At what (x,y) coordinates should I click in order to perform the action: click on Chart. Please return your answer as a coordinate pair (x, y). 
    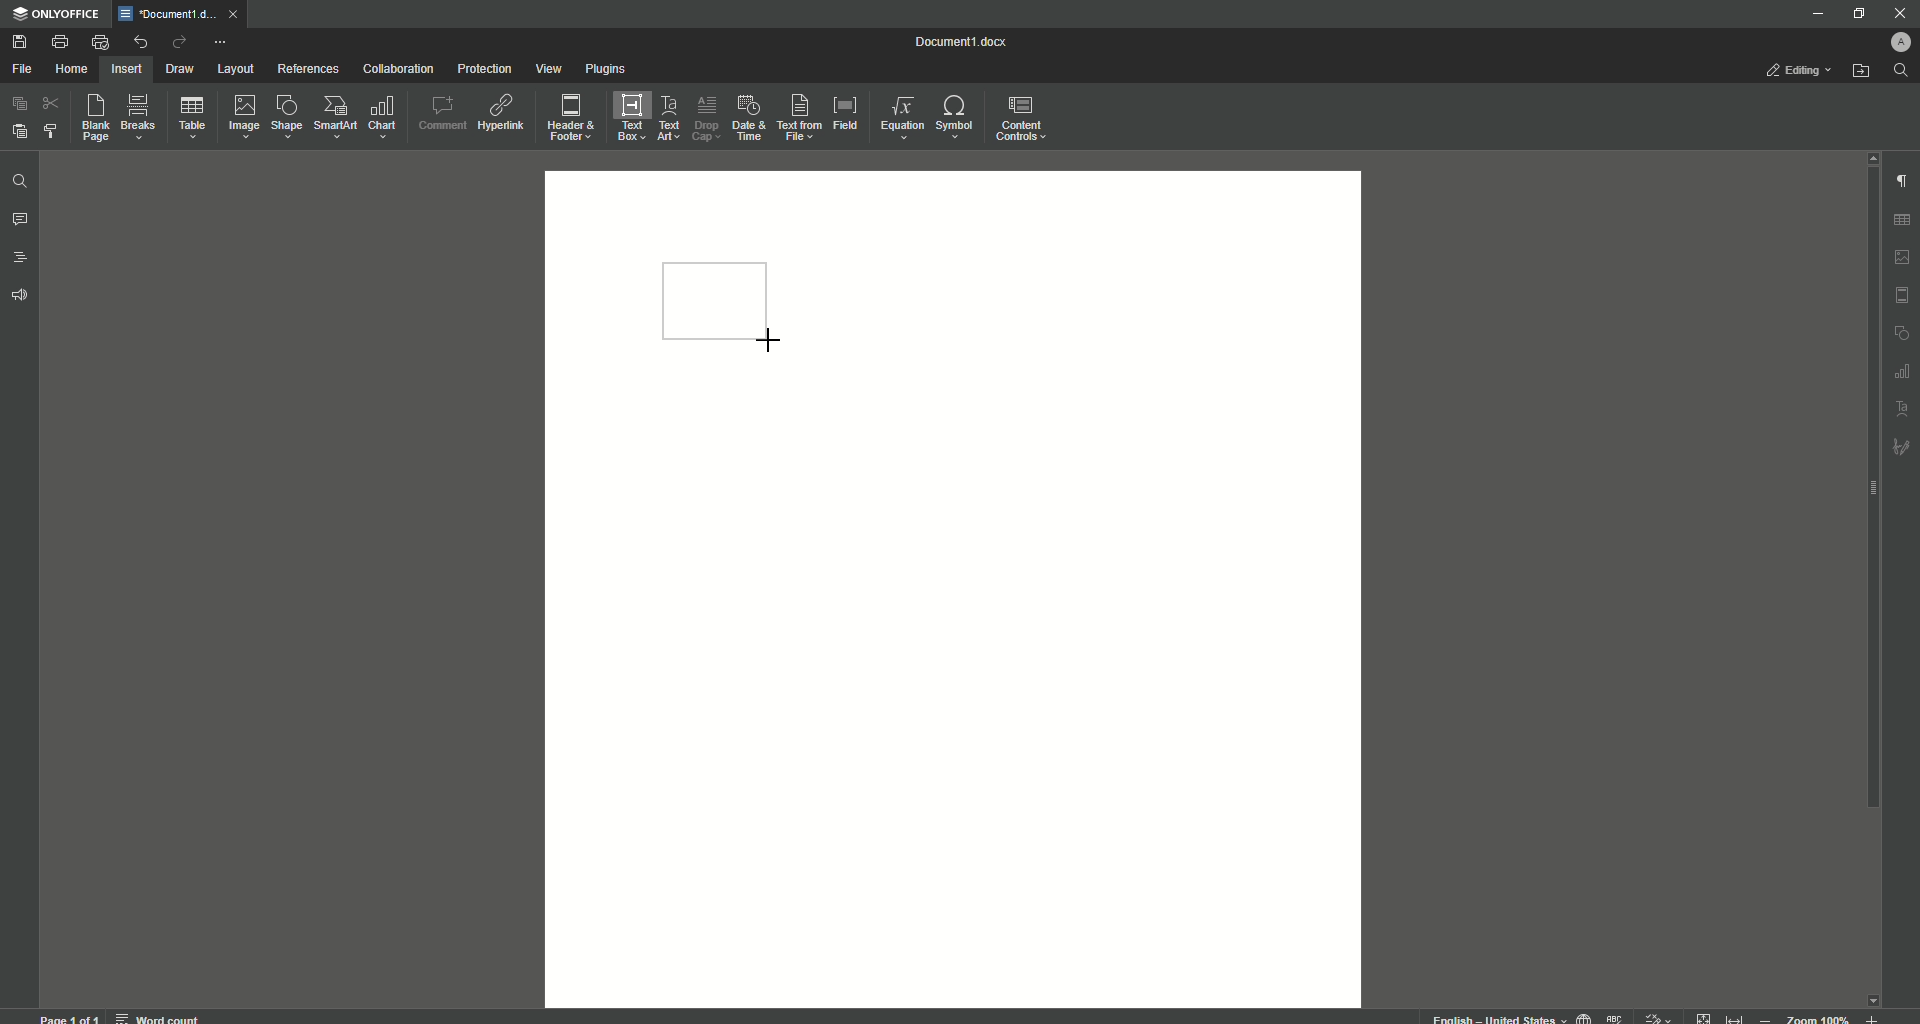
    Looking at the image, I should click on (383, 117).